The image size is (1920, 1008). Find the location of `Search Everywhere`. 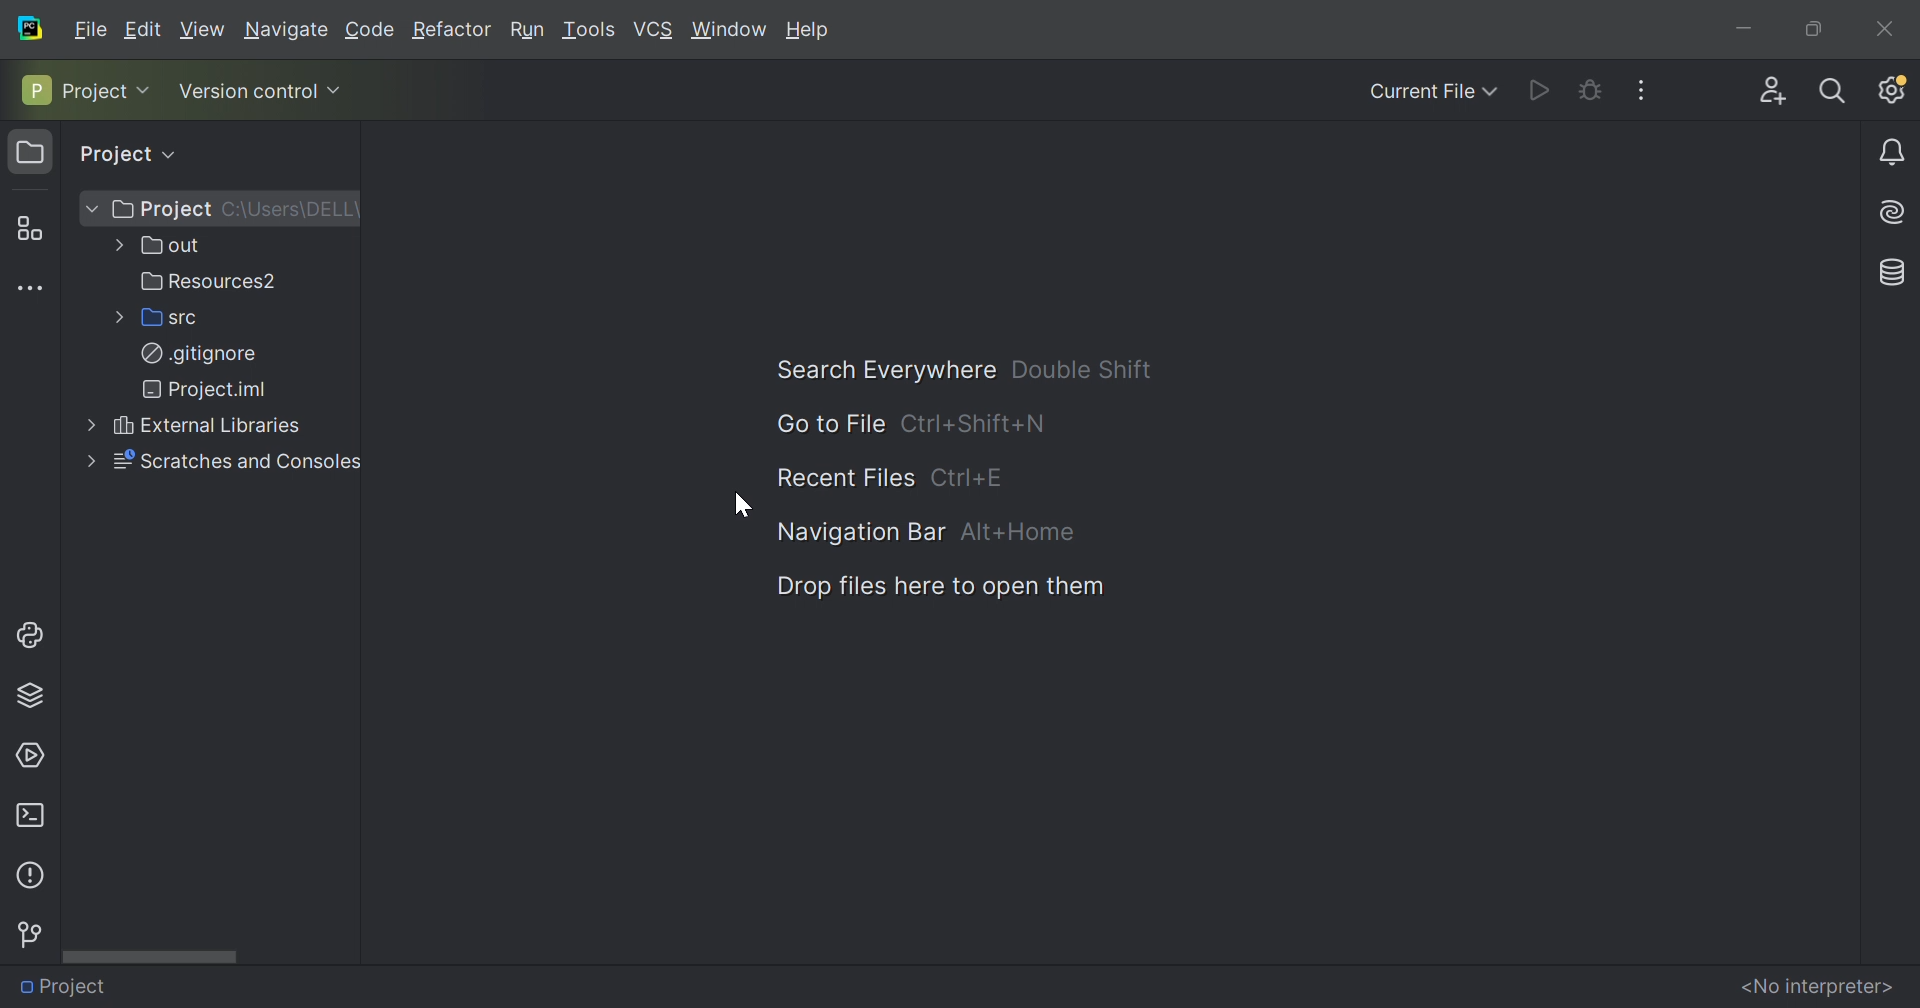

Search Everywhere is located at coordinates (1833, 89).